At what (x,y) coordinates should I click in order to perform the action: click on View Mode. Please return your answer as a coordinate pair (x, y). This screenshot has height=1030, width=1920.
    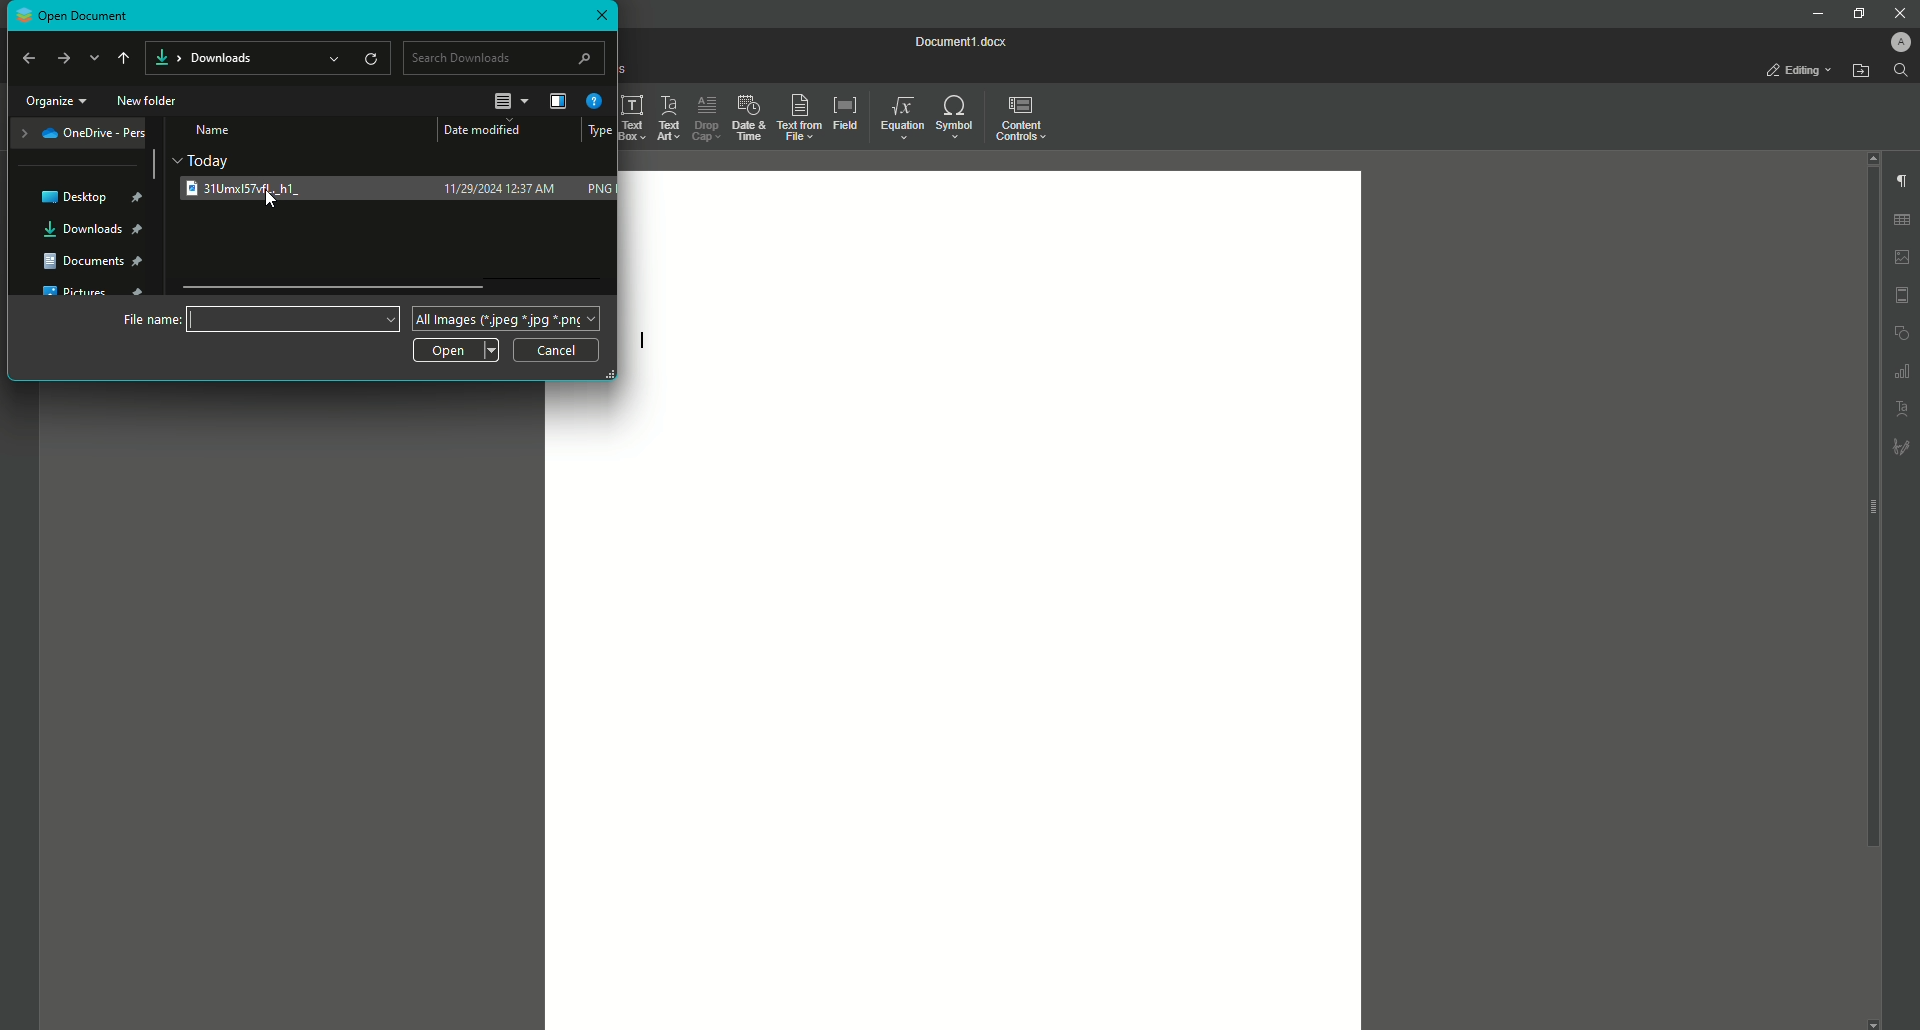
    Looking at the image, I should click on (511, 101).